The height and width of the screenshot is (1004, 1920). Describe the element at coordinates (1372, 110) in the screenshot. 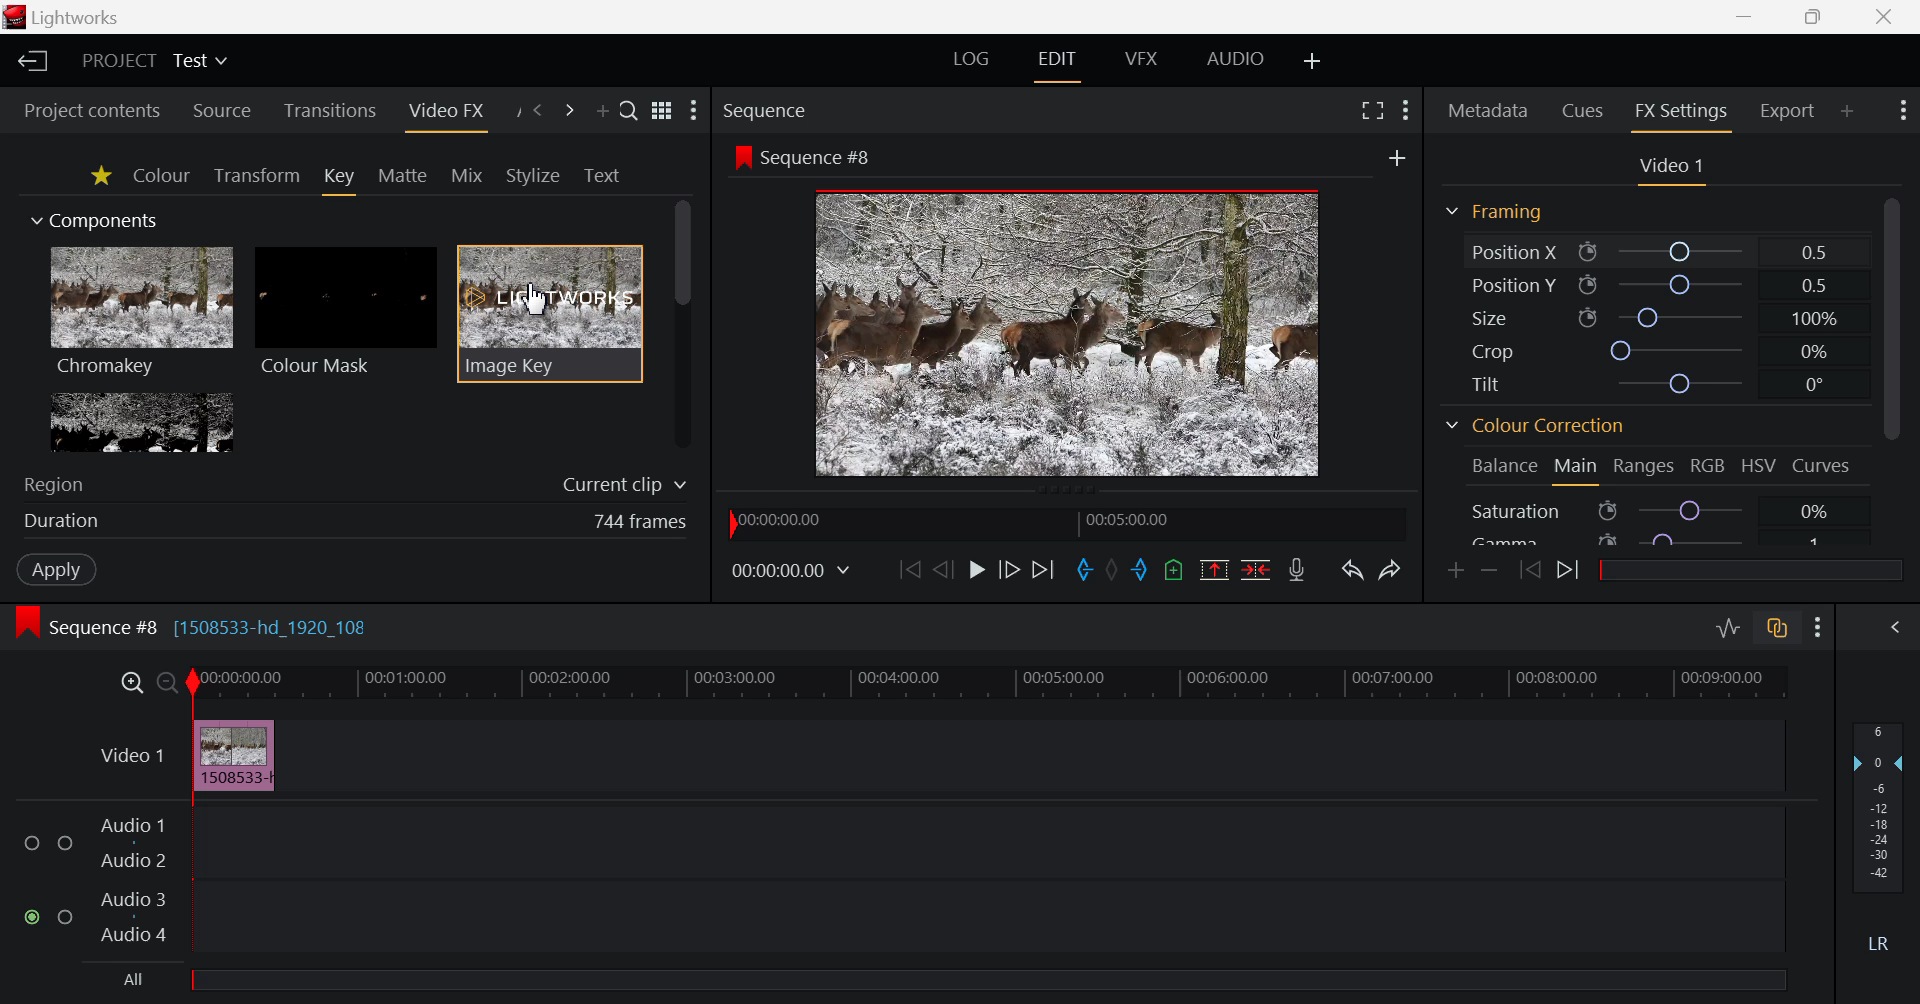

I see `Full Screen` at that location.